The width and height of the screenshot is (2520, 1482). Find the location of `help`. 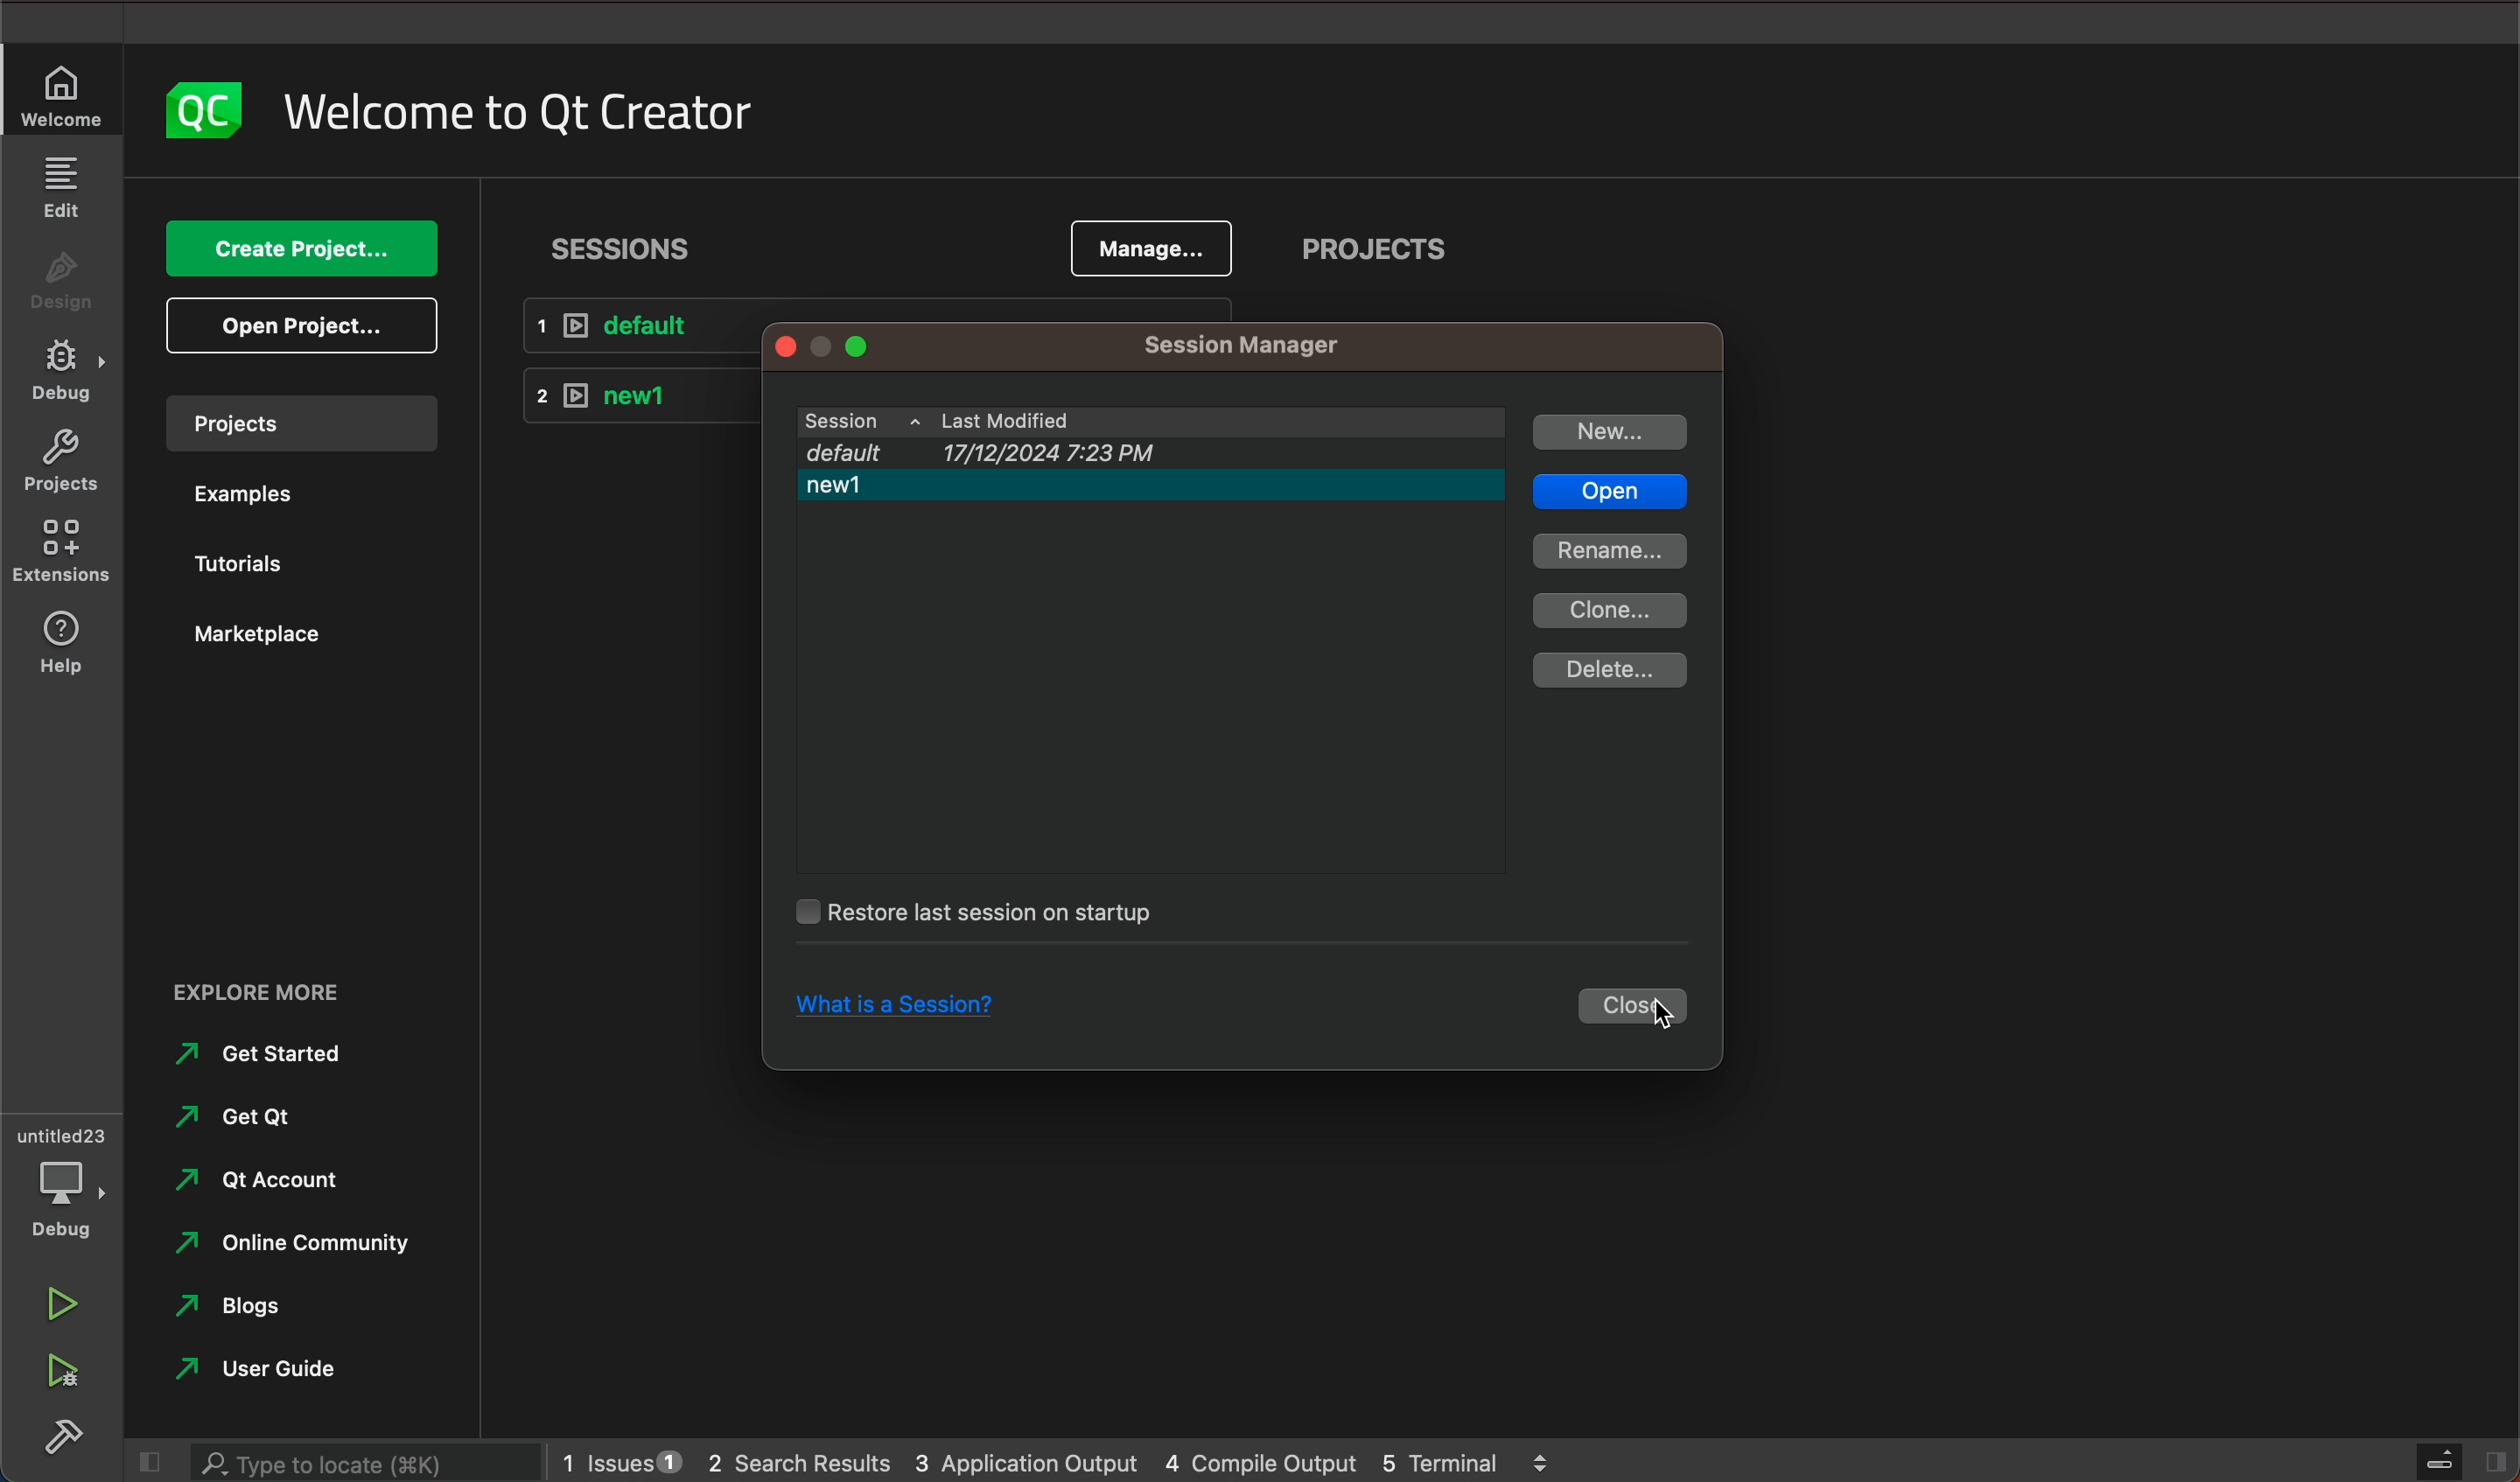

help is located at coordinates (67, 645).